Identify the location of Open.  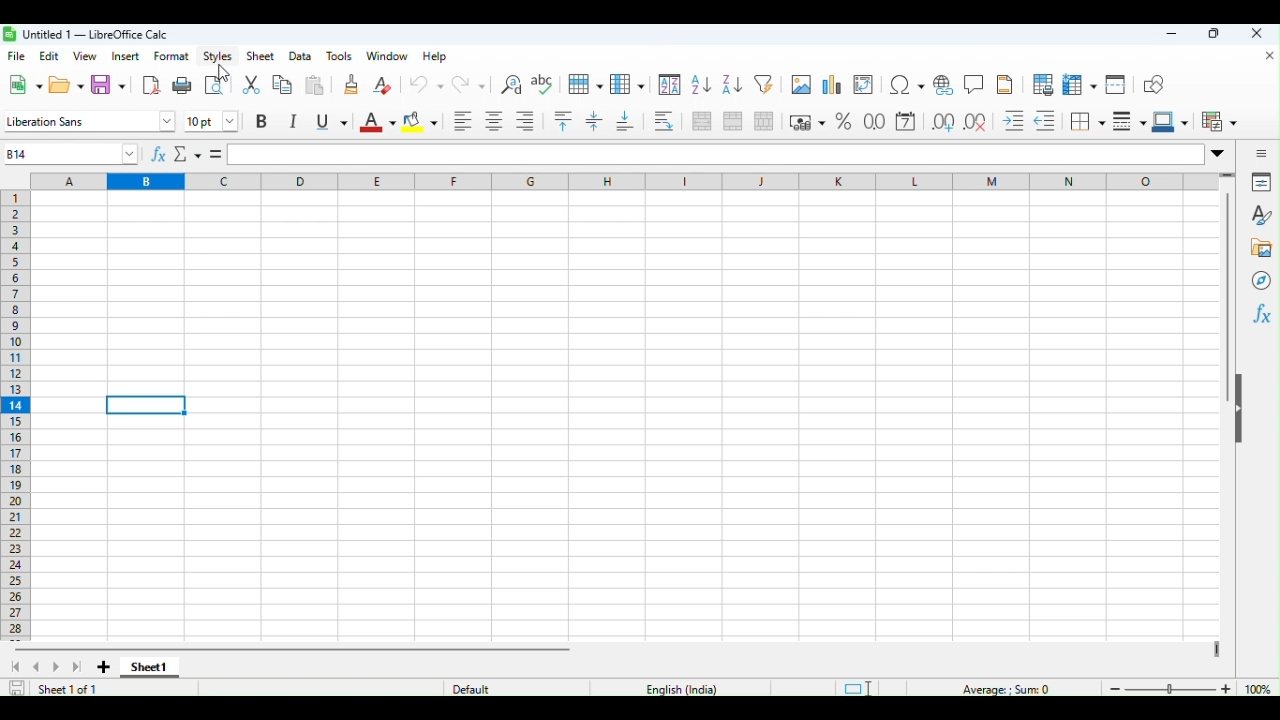
(61, 86).